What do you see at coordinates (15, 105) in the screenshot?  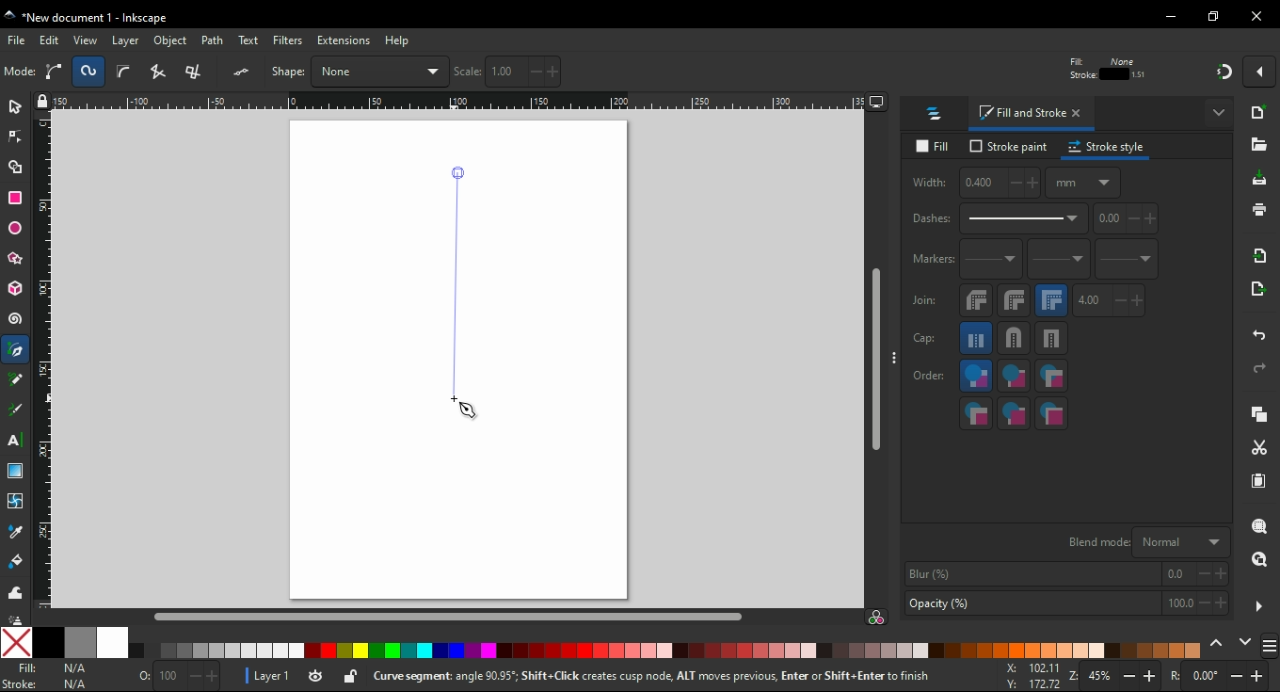 I see `select tool` at bounding box center [15, 105].